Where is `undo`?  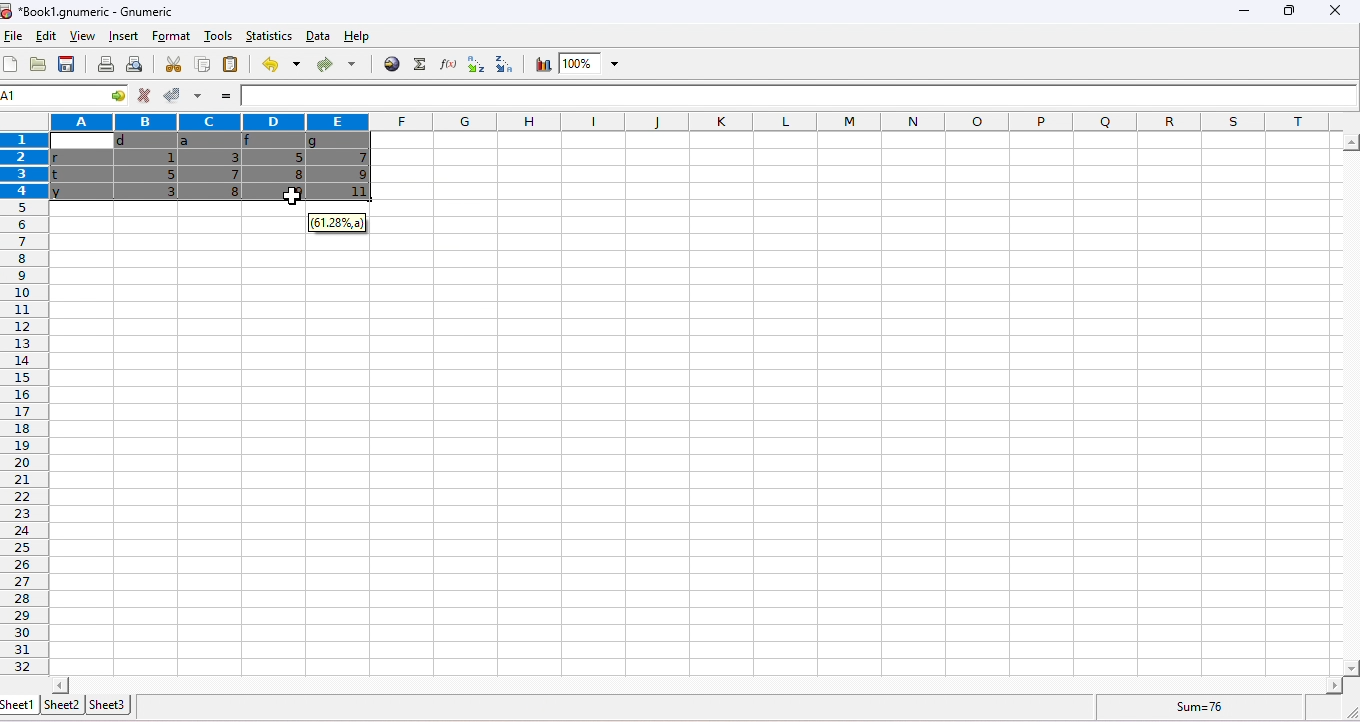
undo is located at coordinates (283, 65).